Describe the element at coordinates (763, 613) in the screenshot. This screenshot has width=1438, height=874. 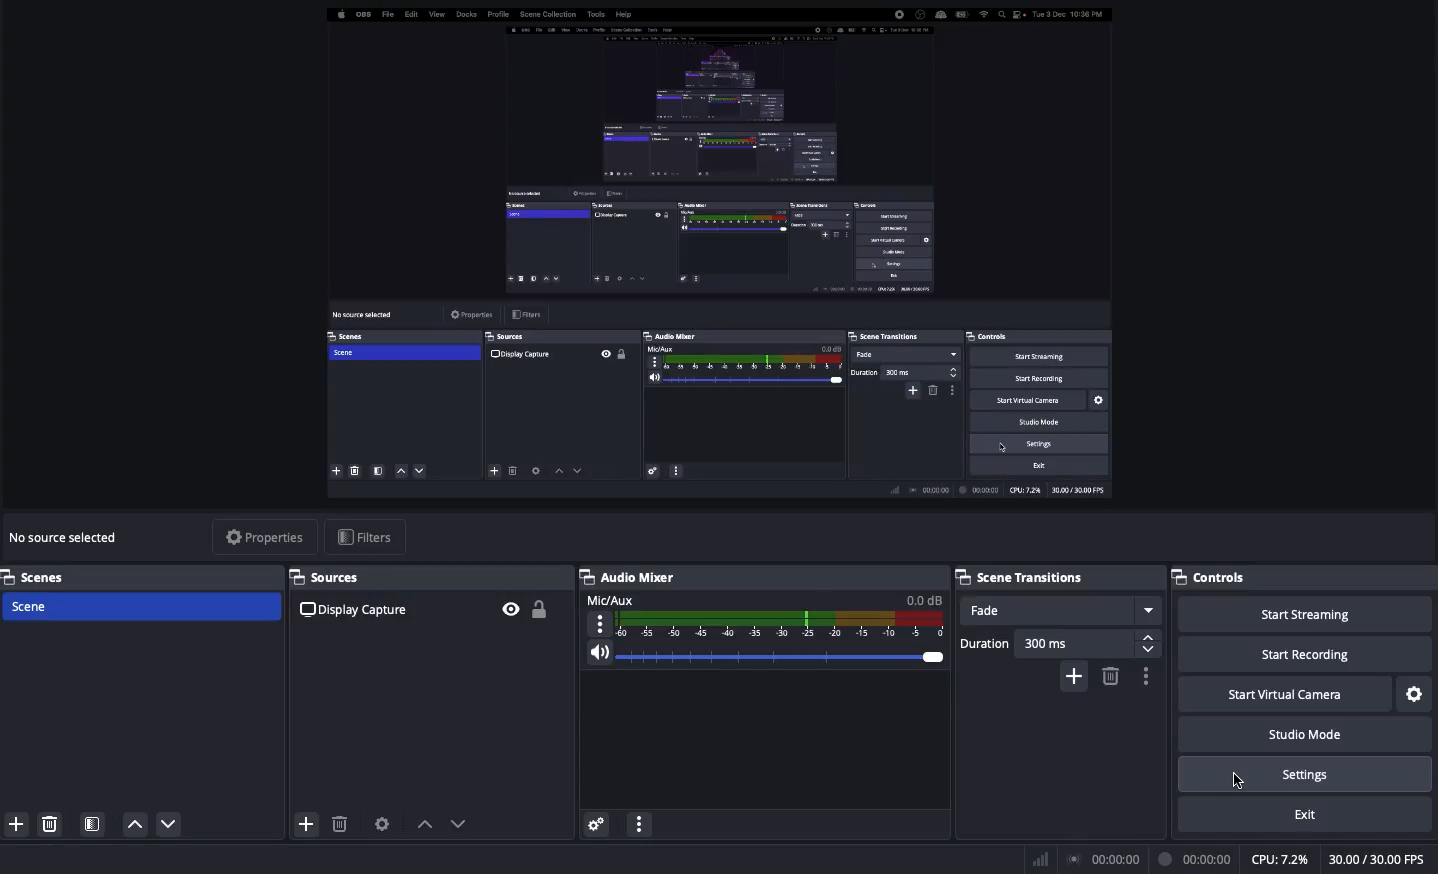
I see `Mic aux` at that location.